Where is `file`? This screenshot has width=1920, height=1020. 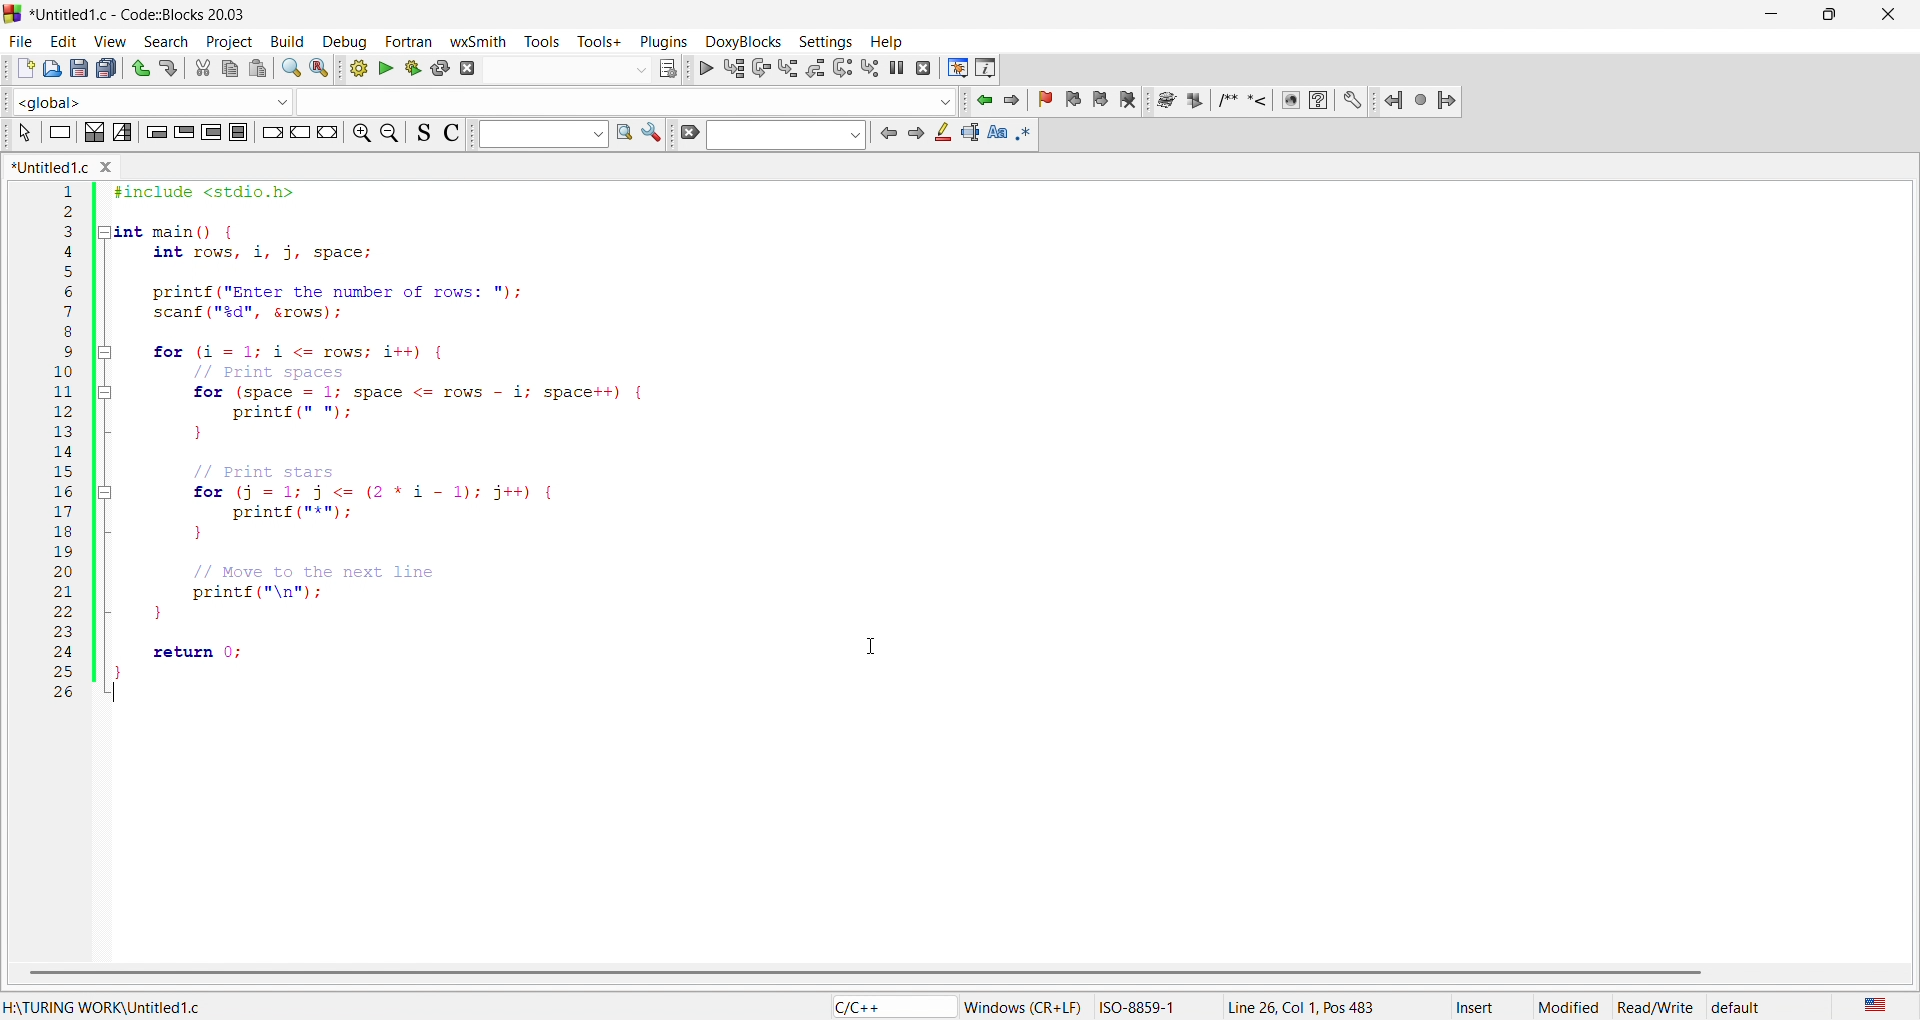
file is located at coordinates (22, 38).